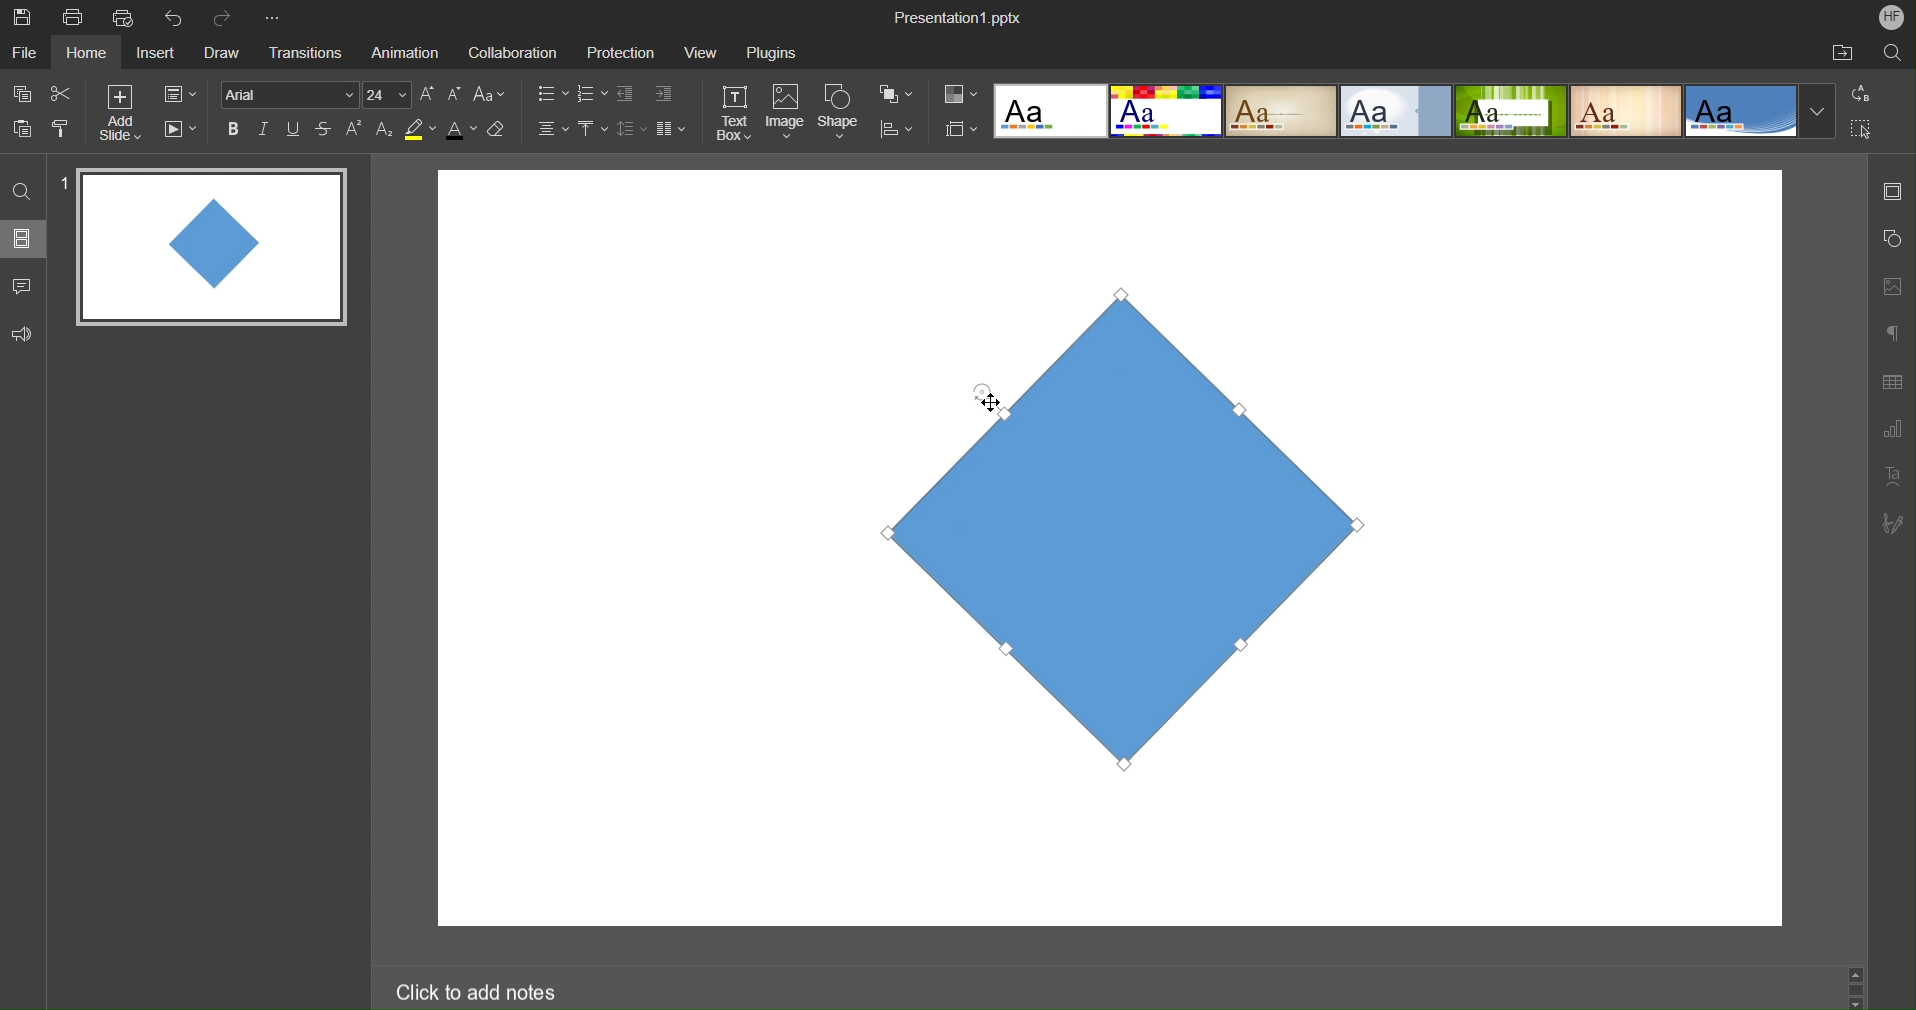 The height and width of the screenshot is (1010, 1916). What do you see at coordinates (22, 94) in the screenshot?
I see `Copy` at bounding box center [22, 94].